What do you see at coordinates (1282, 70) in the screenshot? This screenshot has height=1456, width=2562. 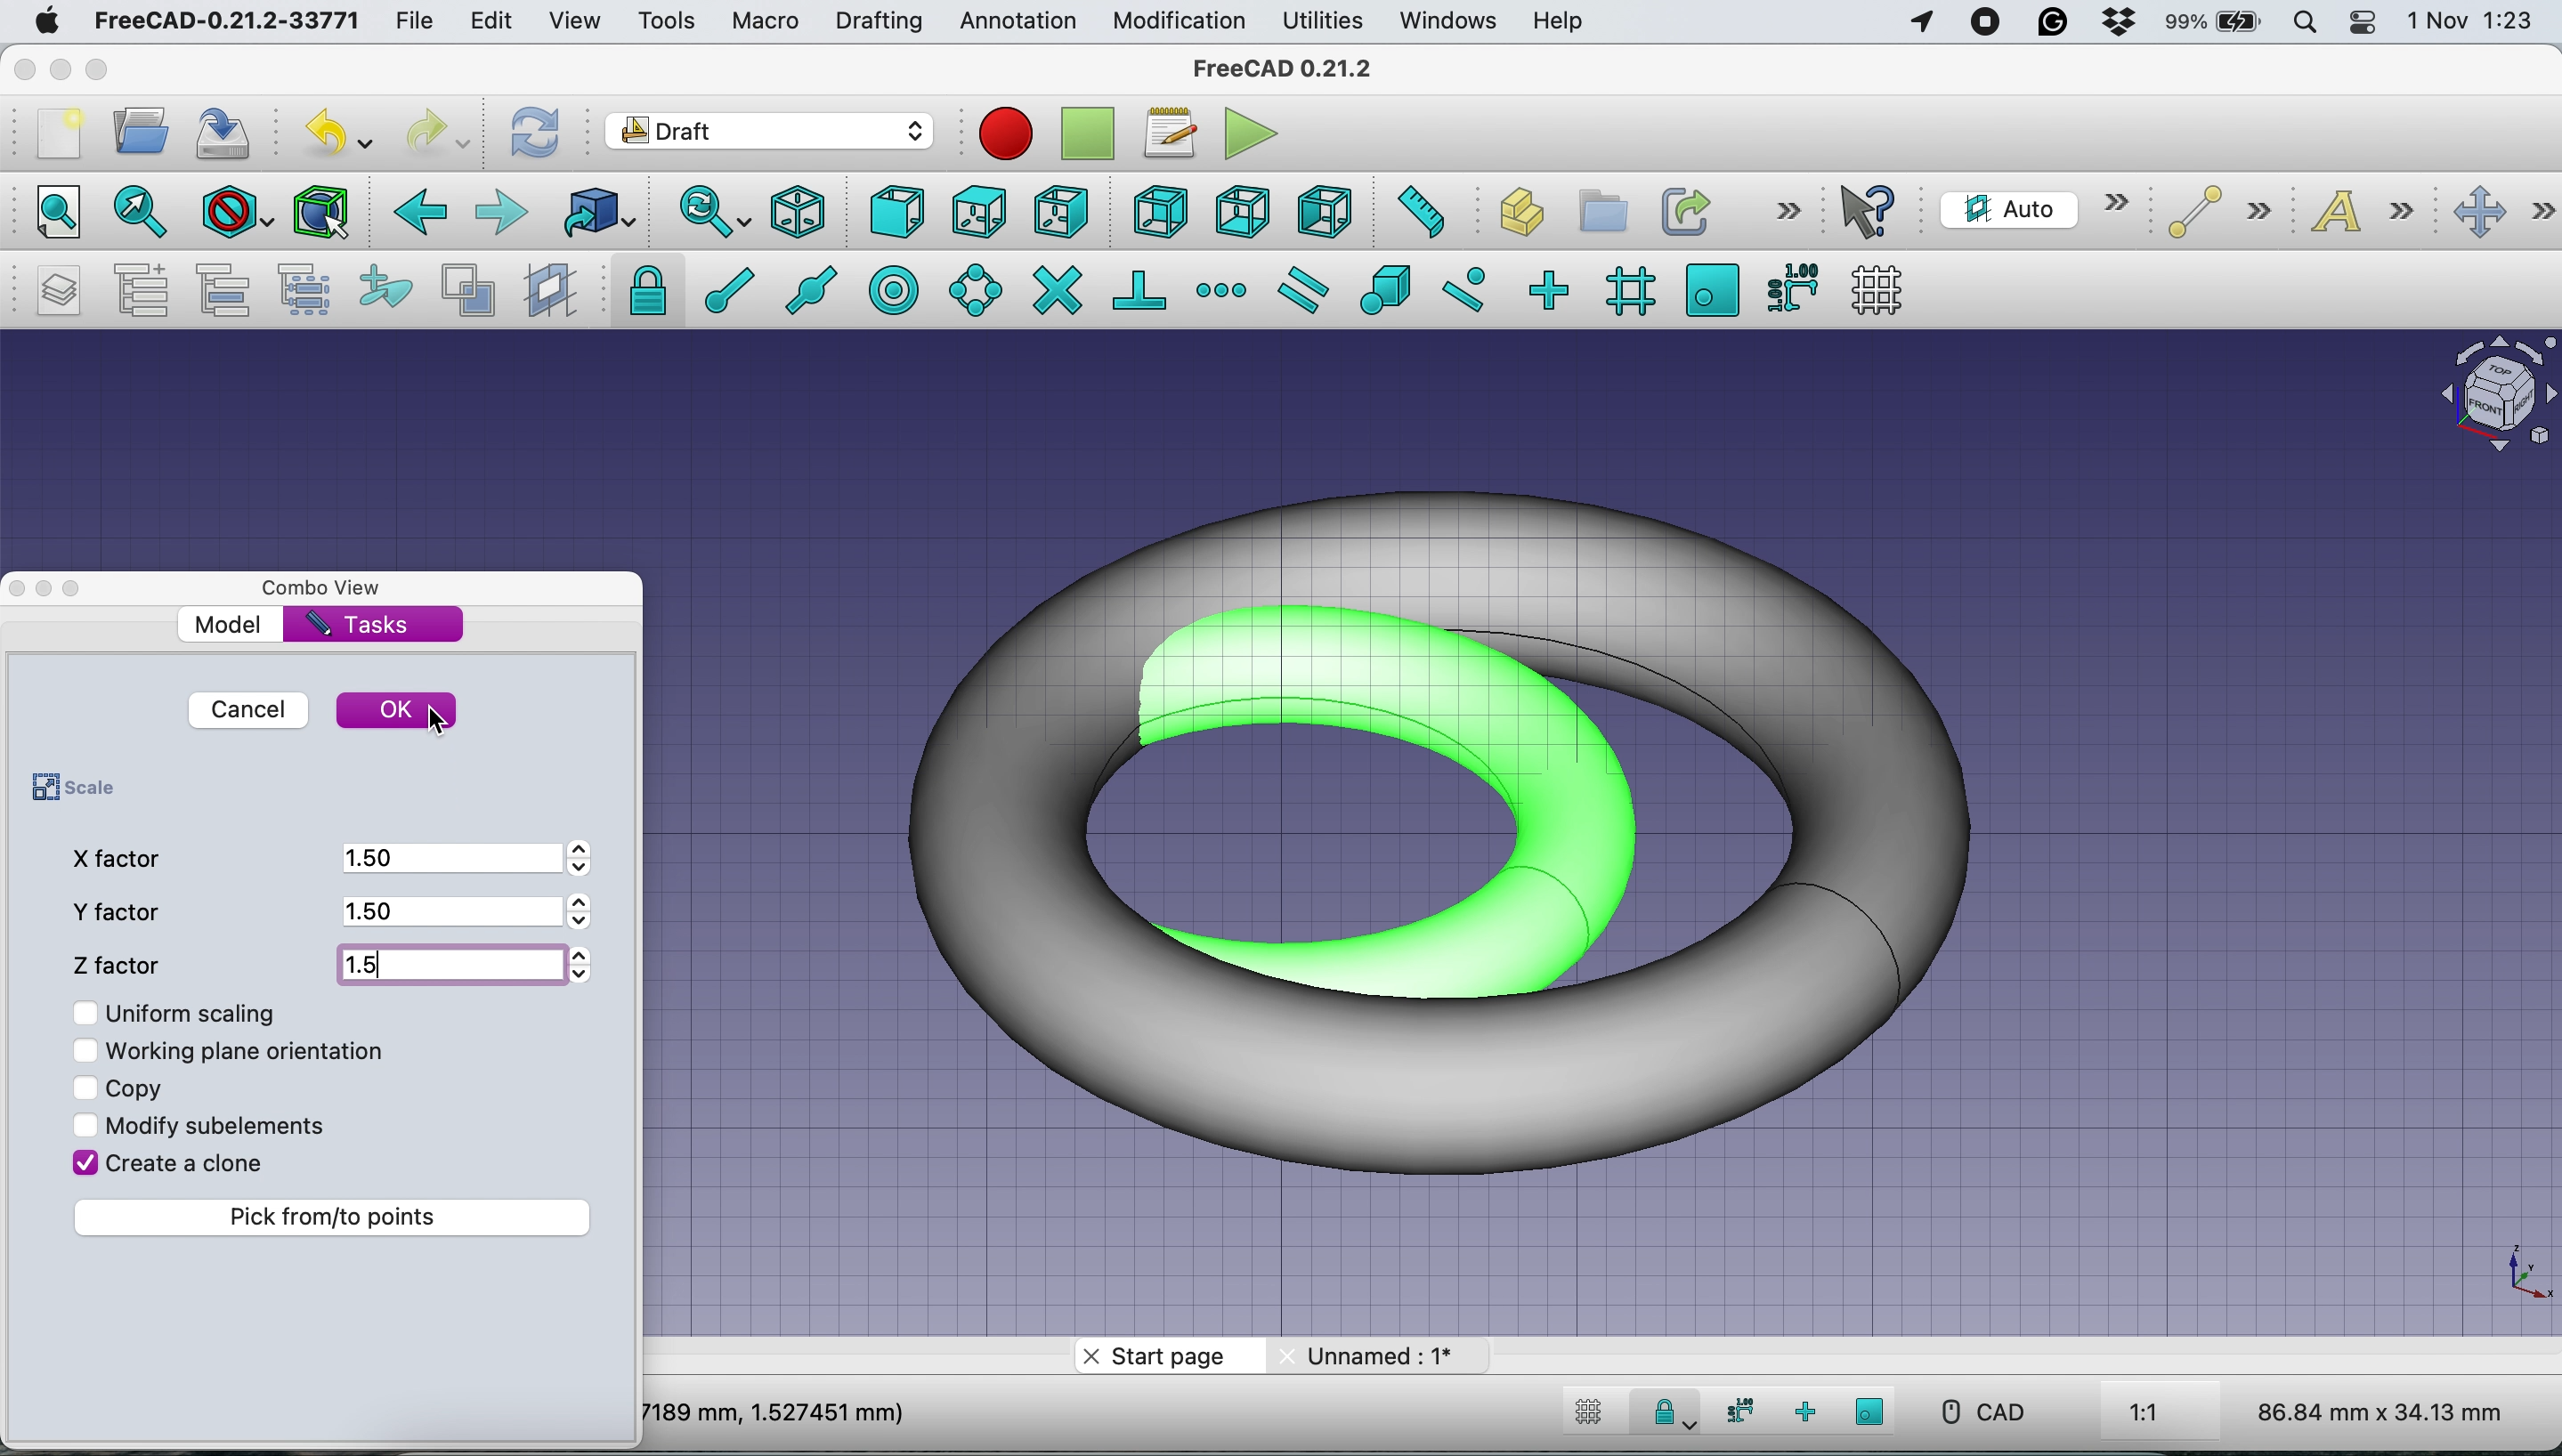 I see `freeCAD 0.21.2` at bounding box center [1282, 70].